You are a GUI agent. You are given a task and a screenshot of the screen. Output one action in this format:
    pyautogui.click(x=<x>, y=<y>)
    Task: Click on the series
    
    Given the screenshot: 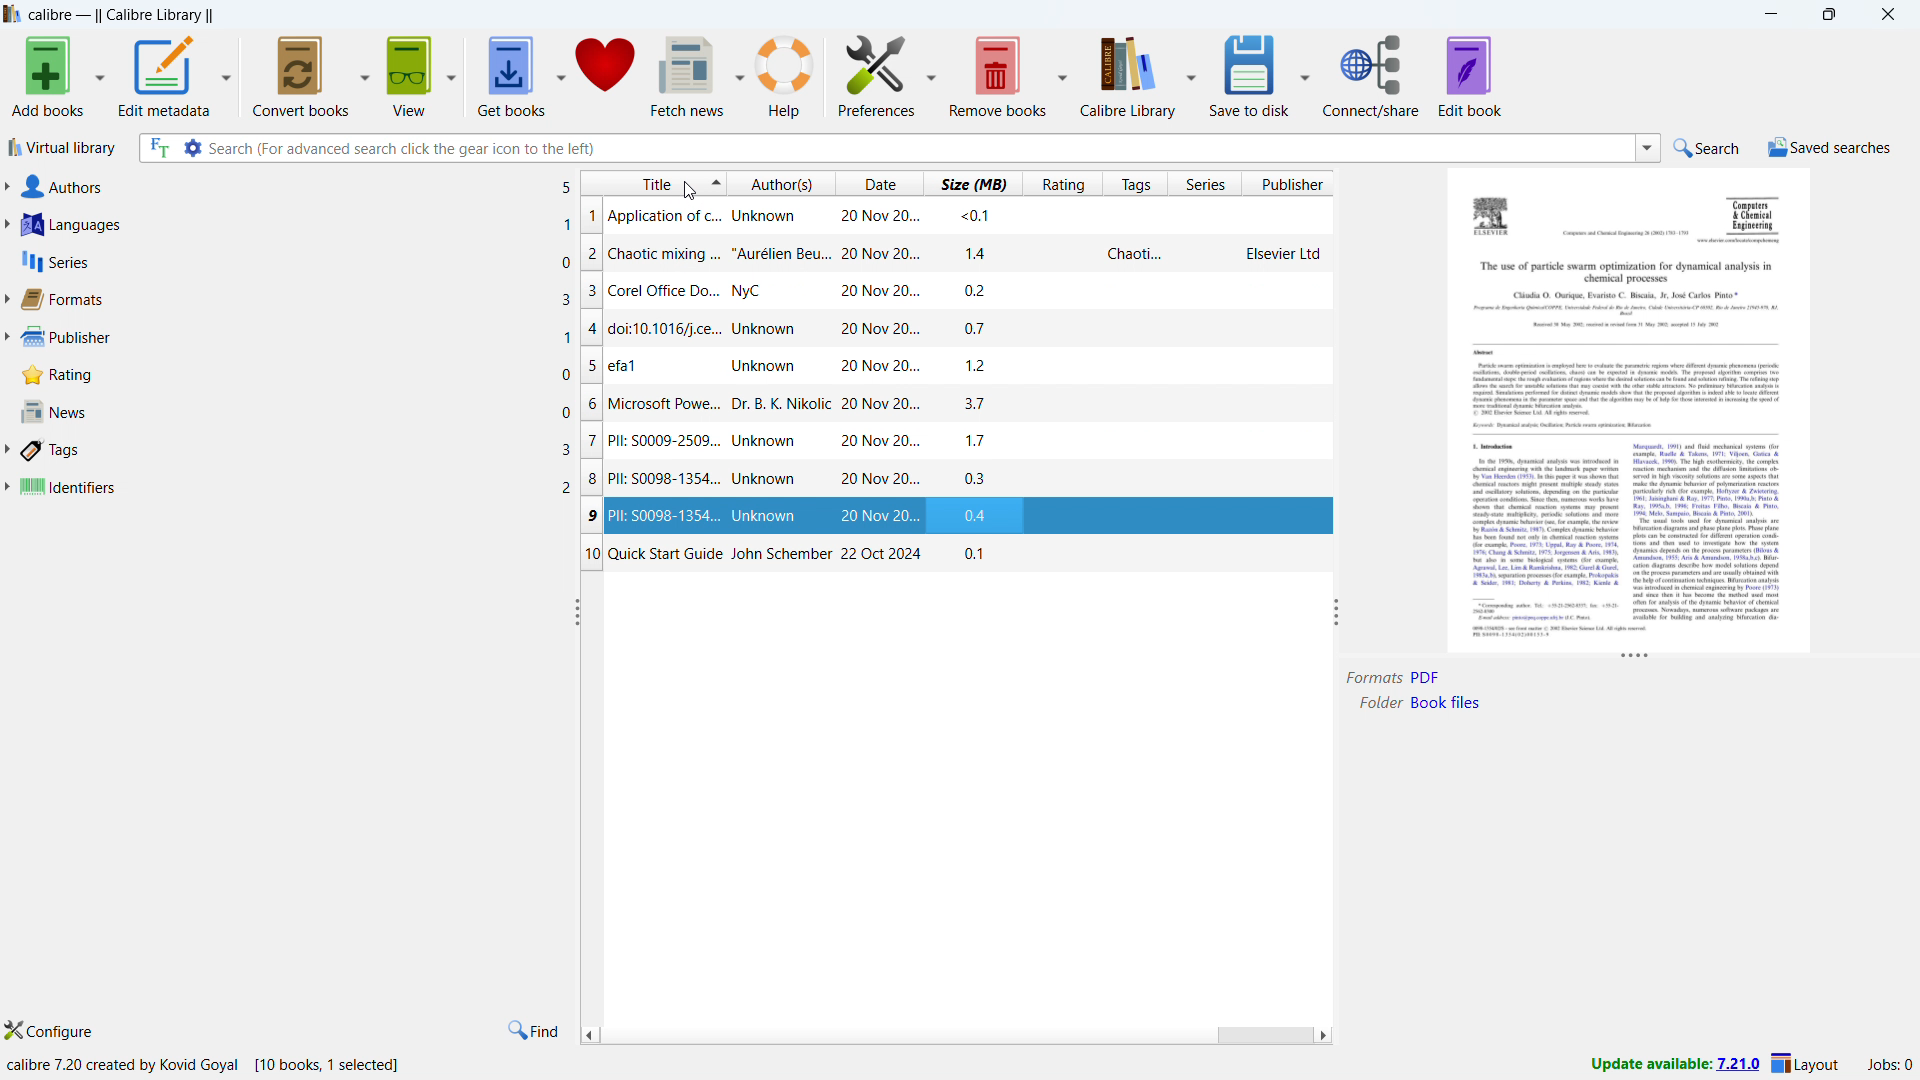 What is the action you would take?
    pyautogui.click(x=295, y=260)
    